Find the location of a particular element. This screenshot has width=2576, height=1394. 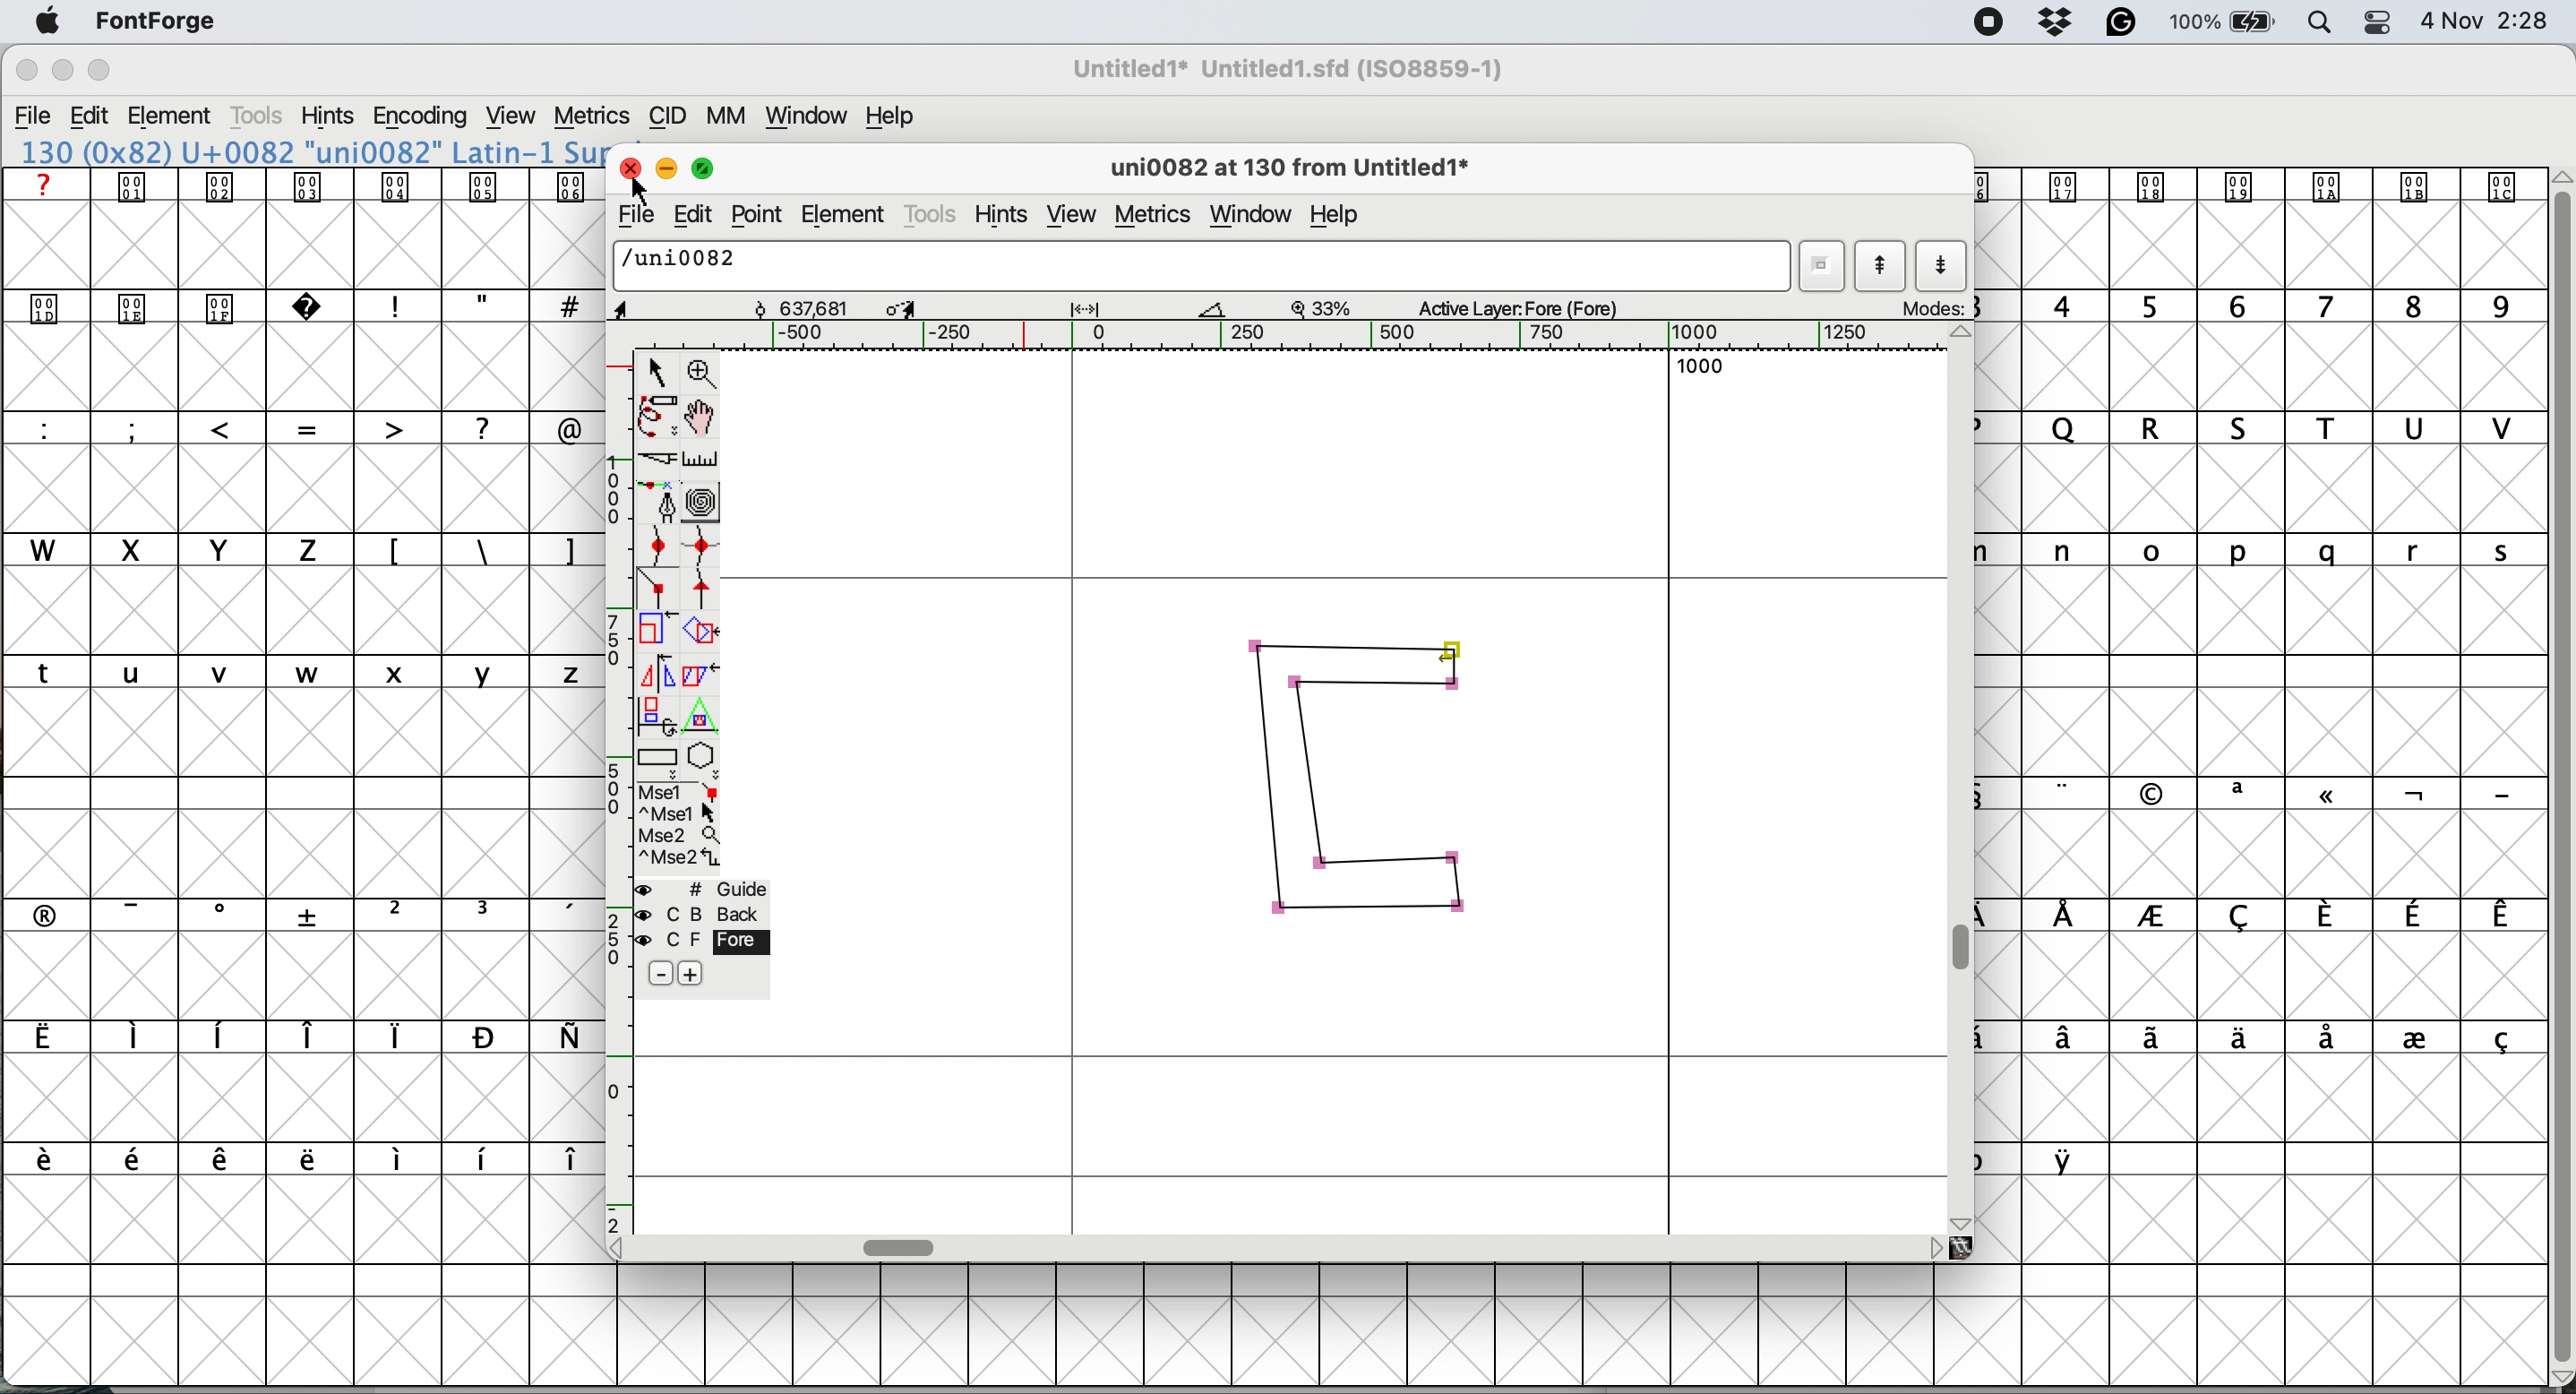

file is located at coordinates (34, 116).